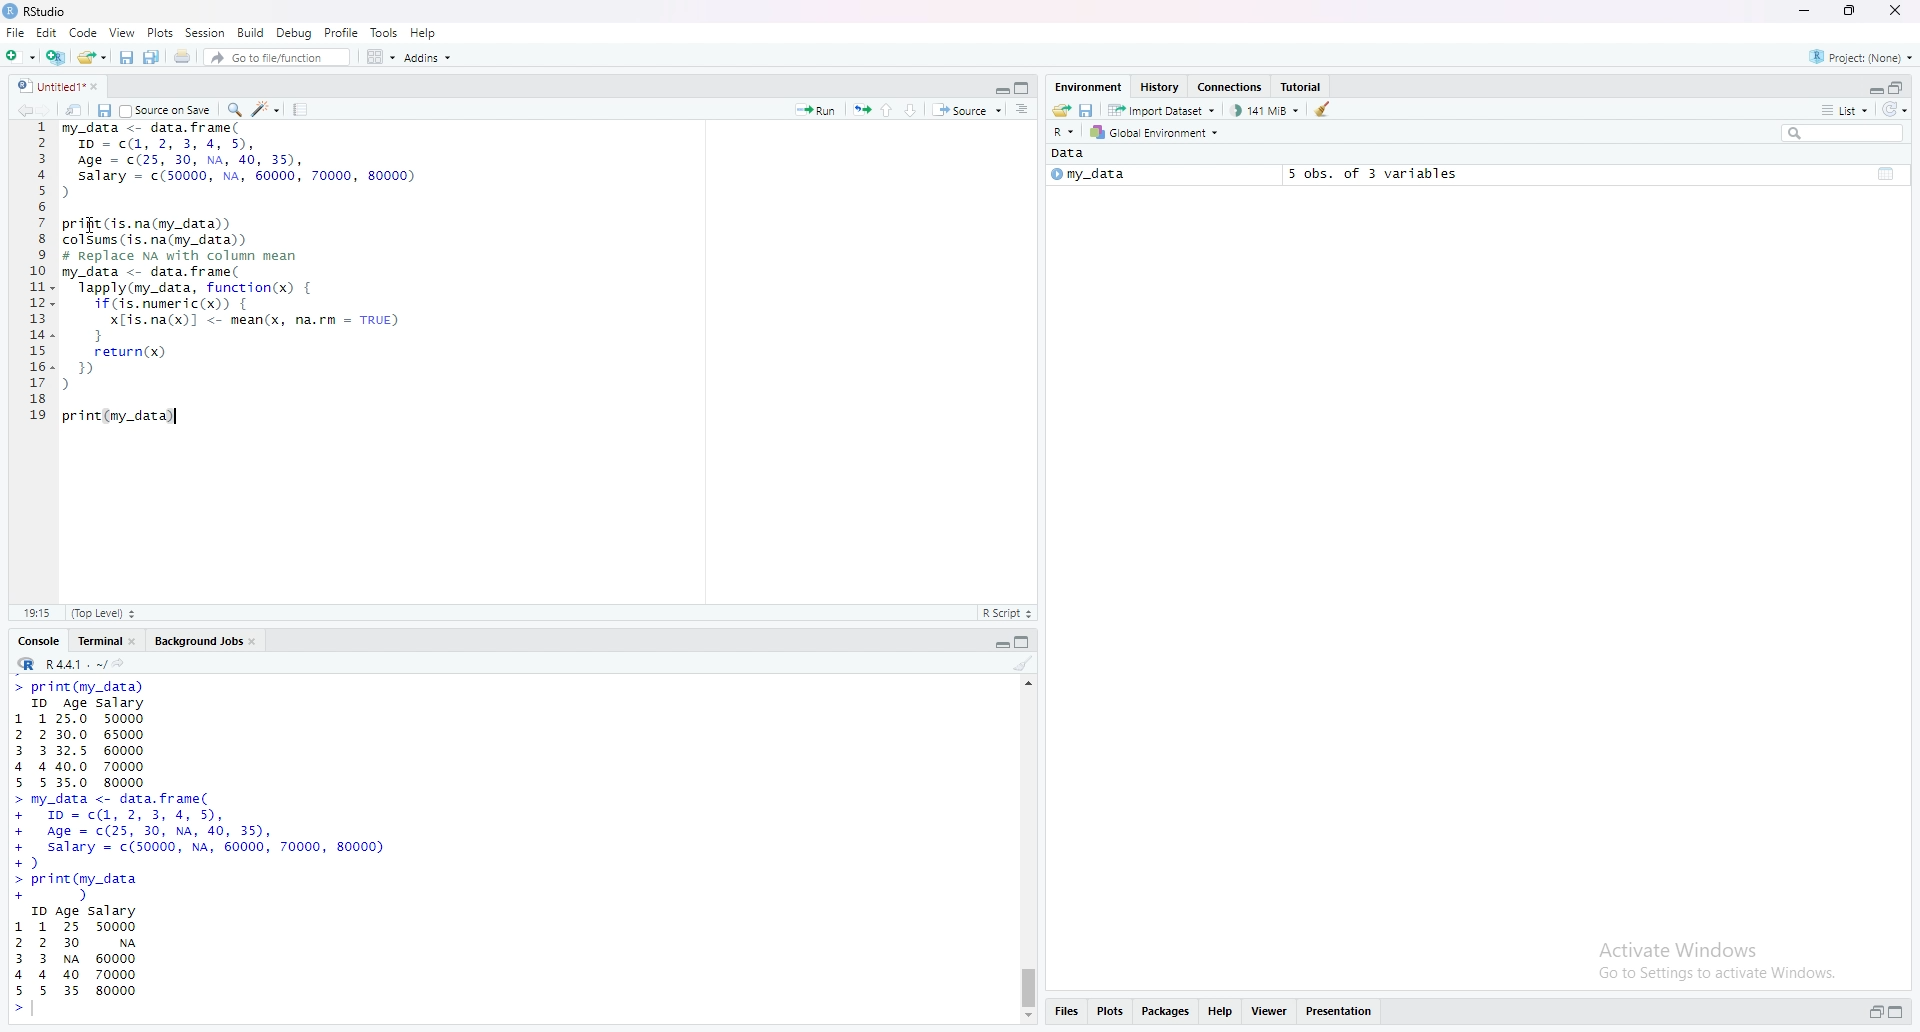  What do you see at coordinates (1303, 86) in the screenshot?
I see `tutorial` at bounding box center [1303, 86].